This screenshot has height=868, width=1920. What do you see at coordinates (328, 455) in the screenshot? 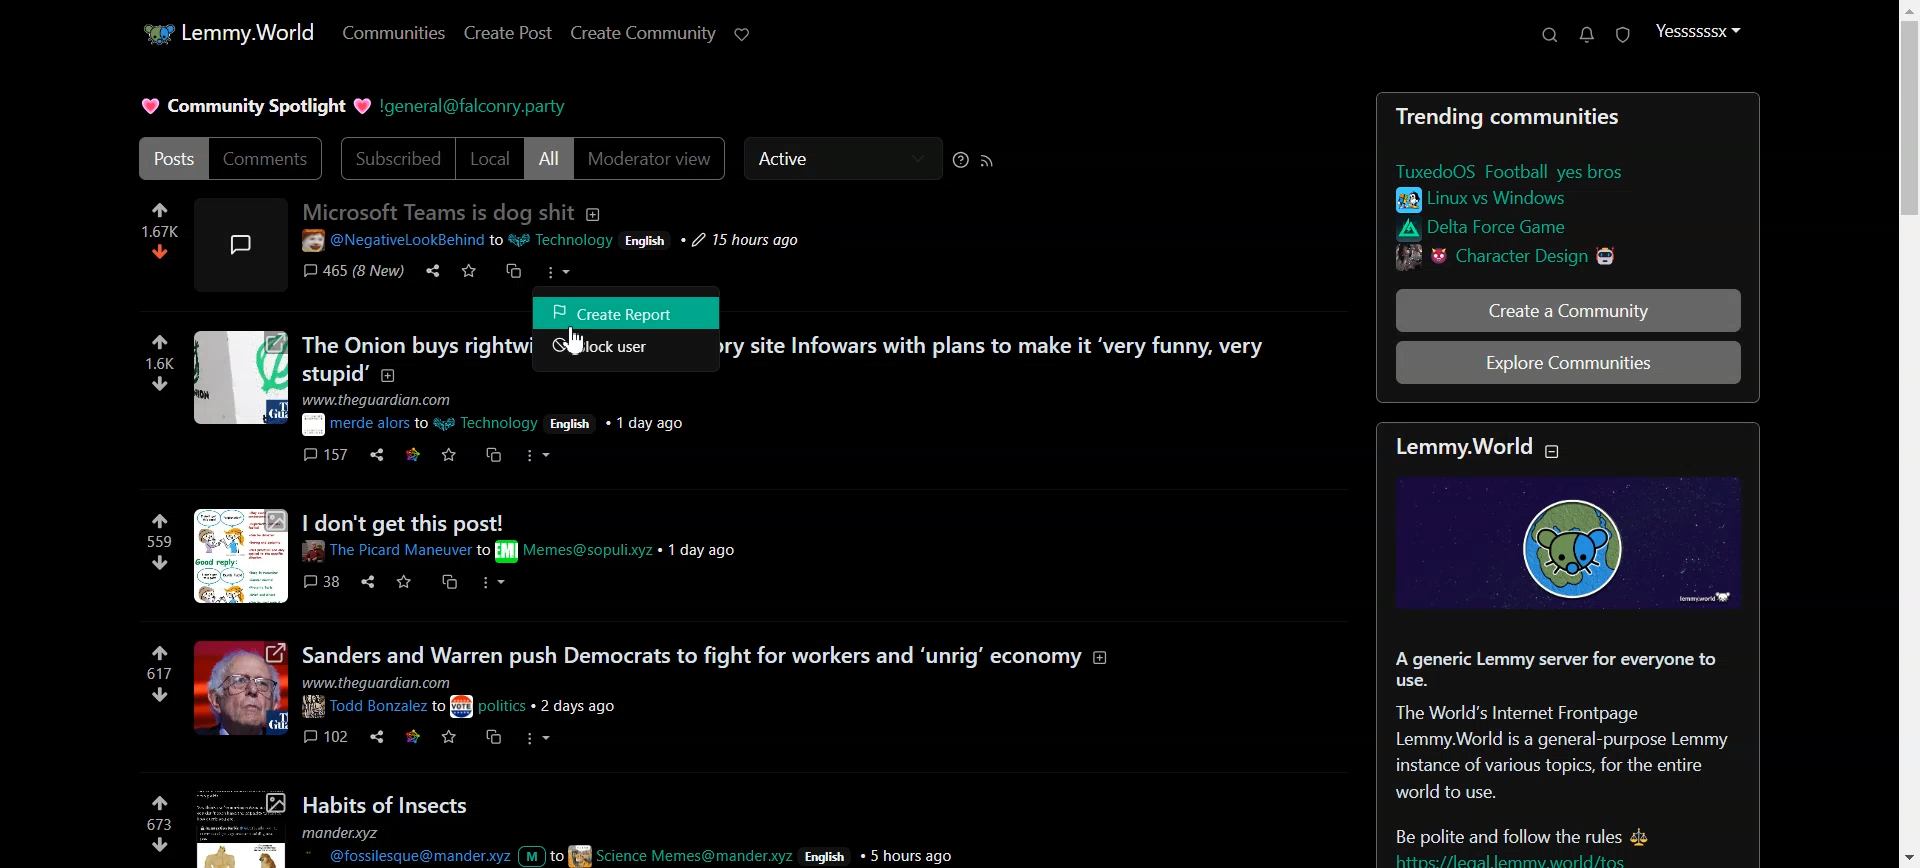
I see `comments` at bounding box center [328, 455].